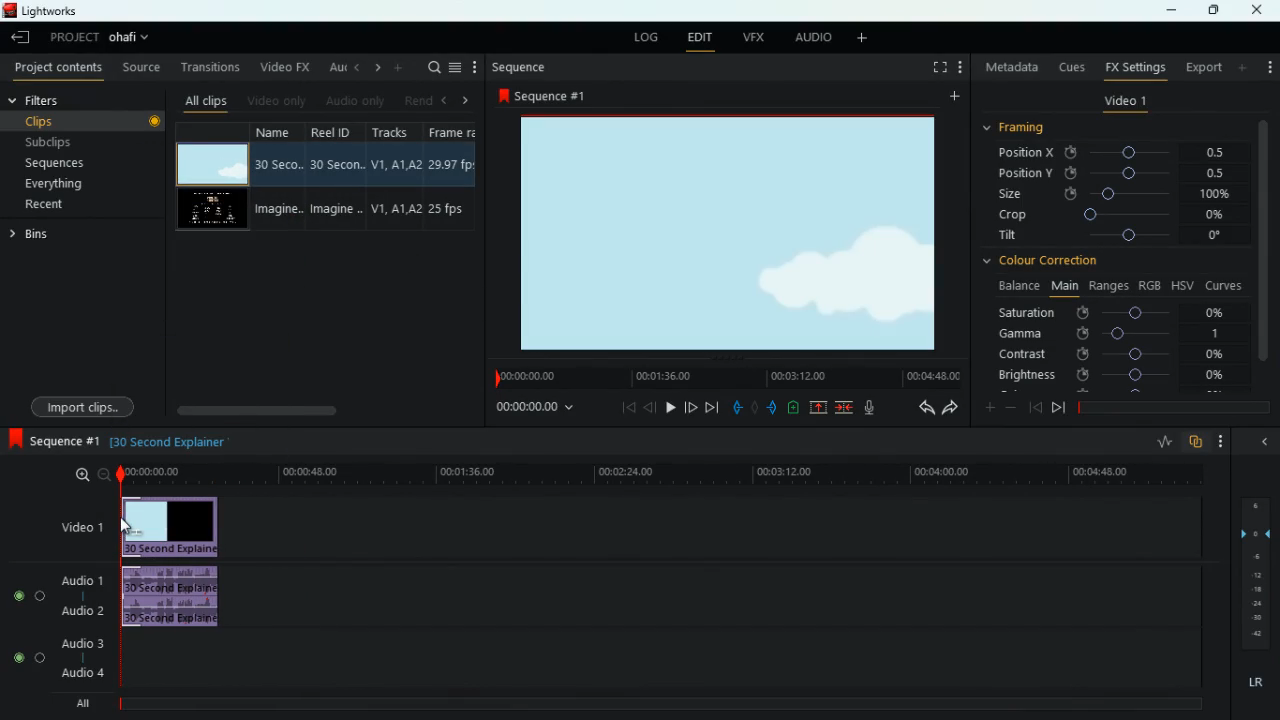 This screenshot has height=720, width=1280. Describe the element at coordinates (1161, 444) in the screenshot. I see `rate` at that location.